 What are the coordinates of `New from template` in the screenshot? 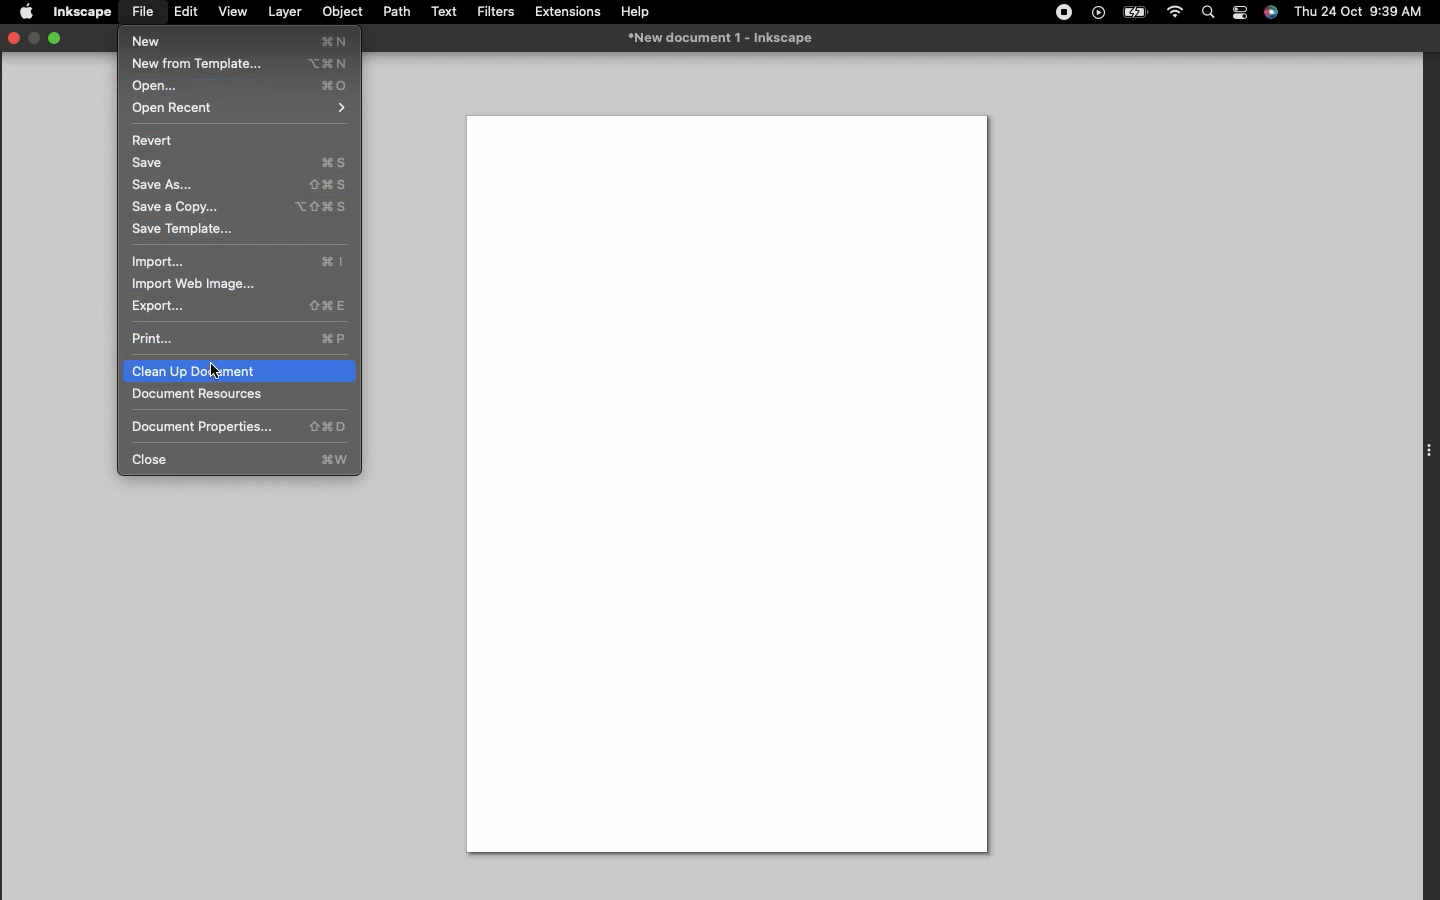 It's located at (240, 64).